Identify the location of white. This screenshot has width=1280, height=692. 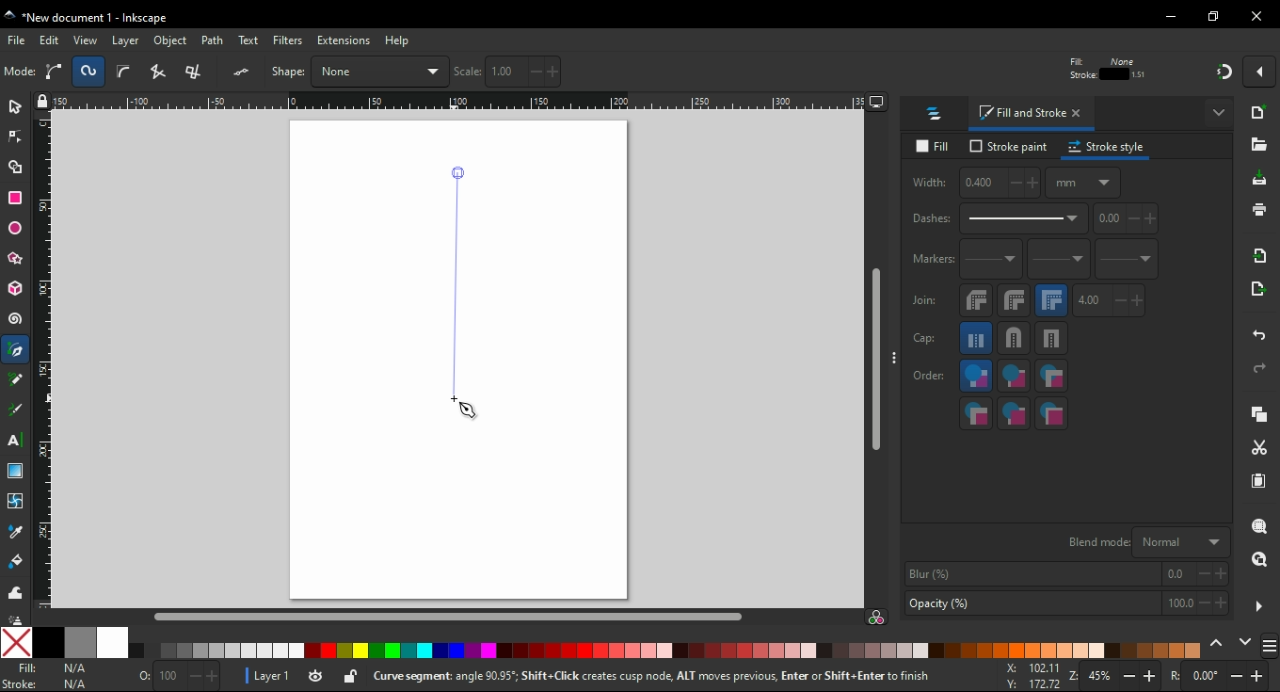
(113, 642).